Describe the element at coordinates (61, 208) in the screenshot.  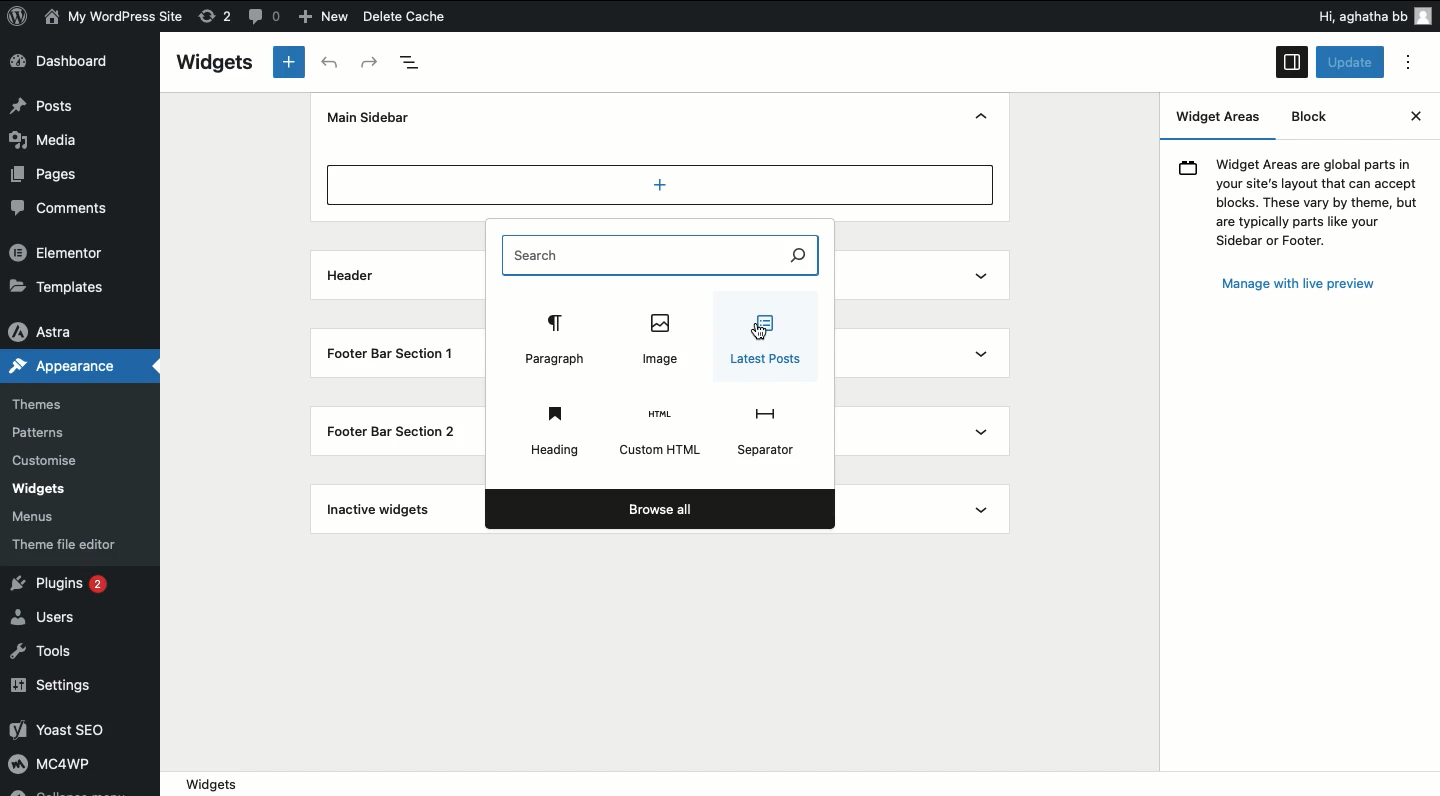
I see `Comments.` at that location.